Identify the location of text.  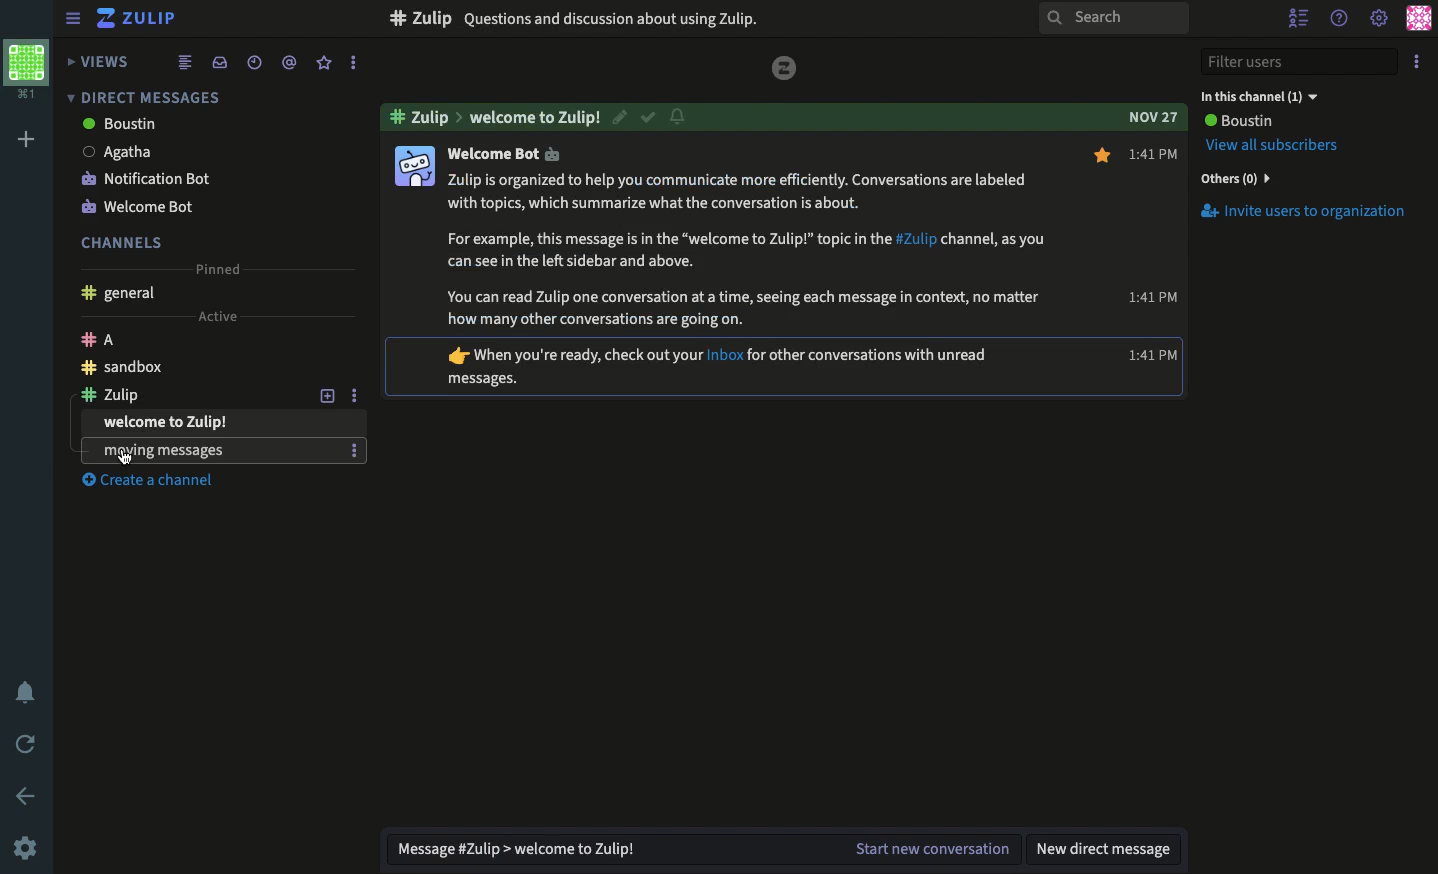
(480, 379).